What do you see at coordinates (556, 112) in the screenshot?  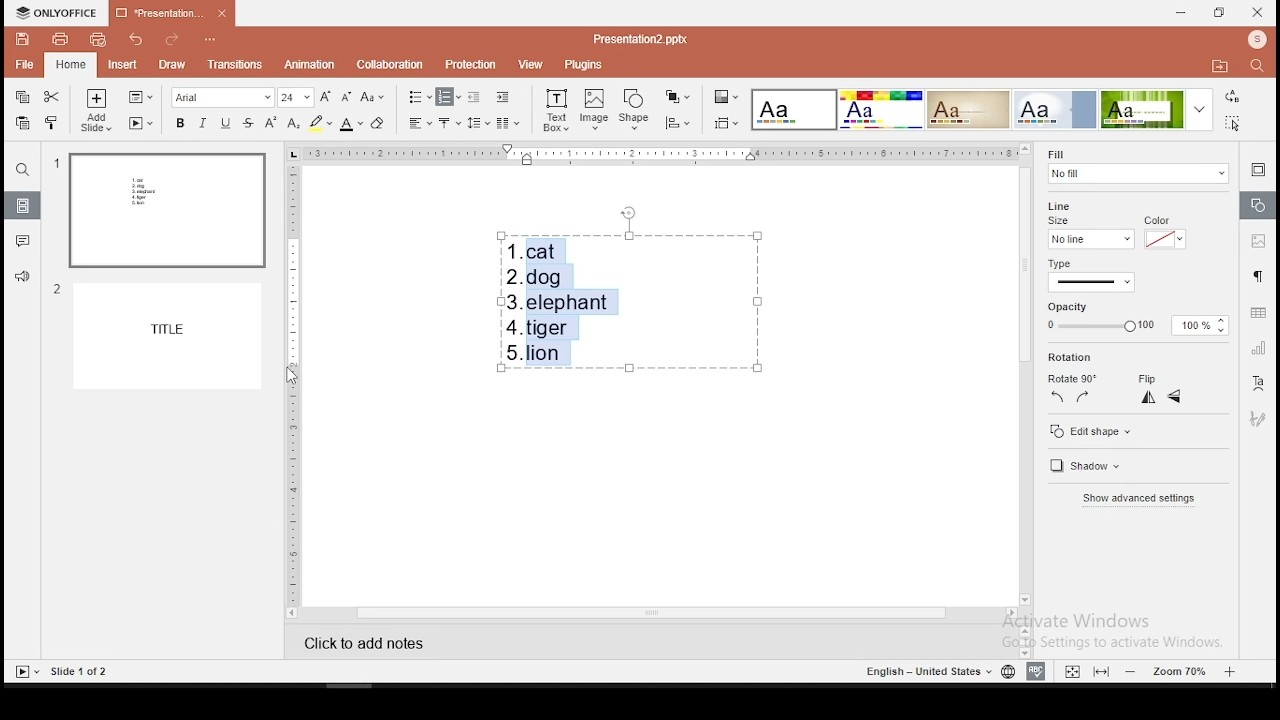 I see `text box` at bounding box center [556, 112].